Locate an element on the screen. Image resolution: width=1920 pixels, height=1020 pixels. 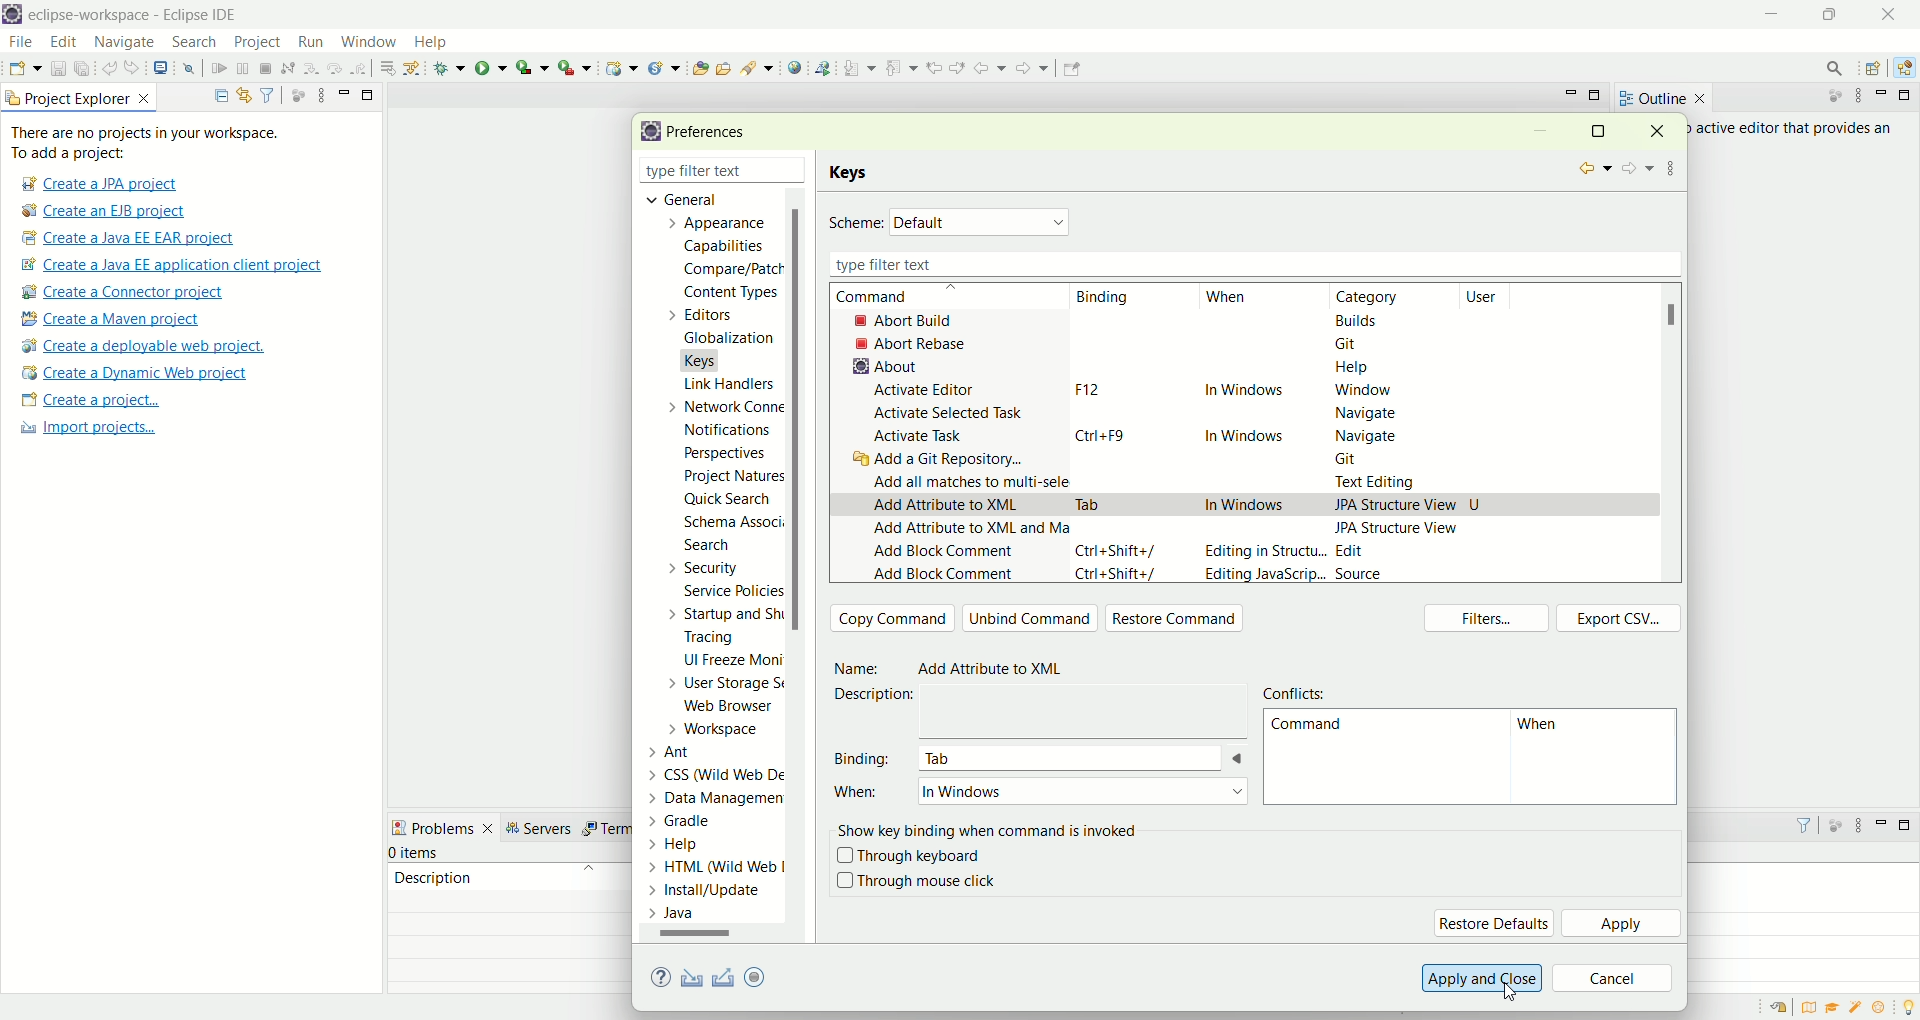
what's new is located at coordinates (1885, 1008).